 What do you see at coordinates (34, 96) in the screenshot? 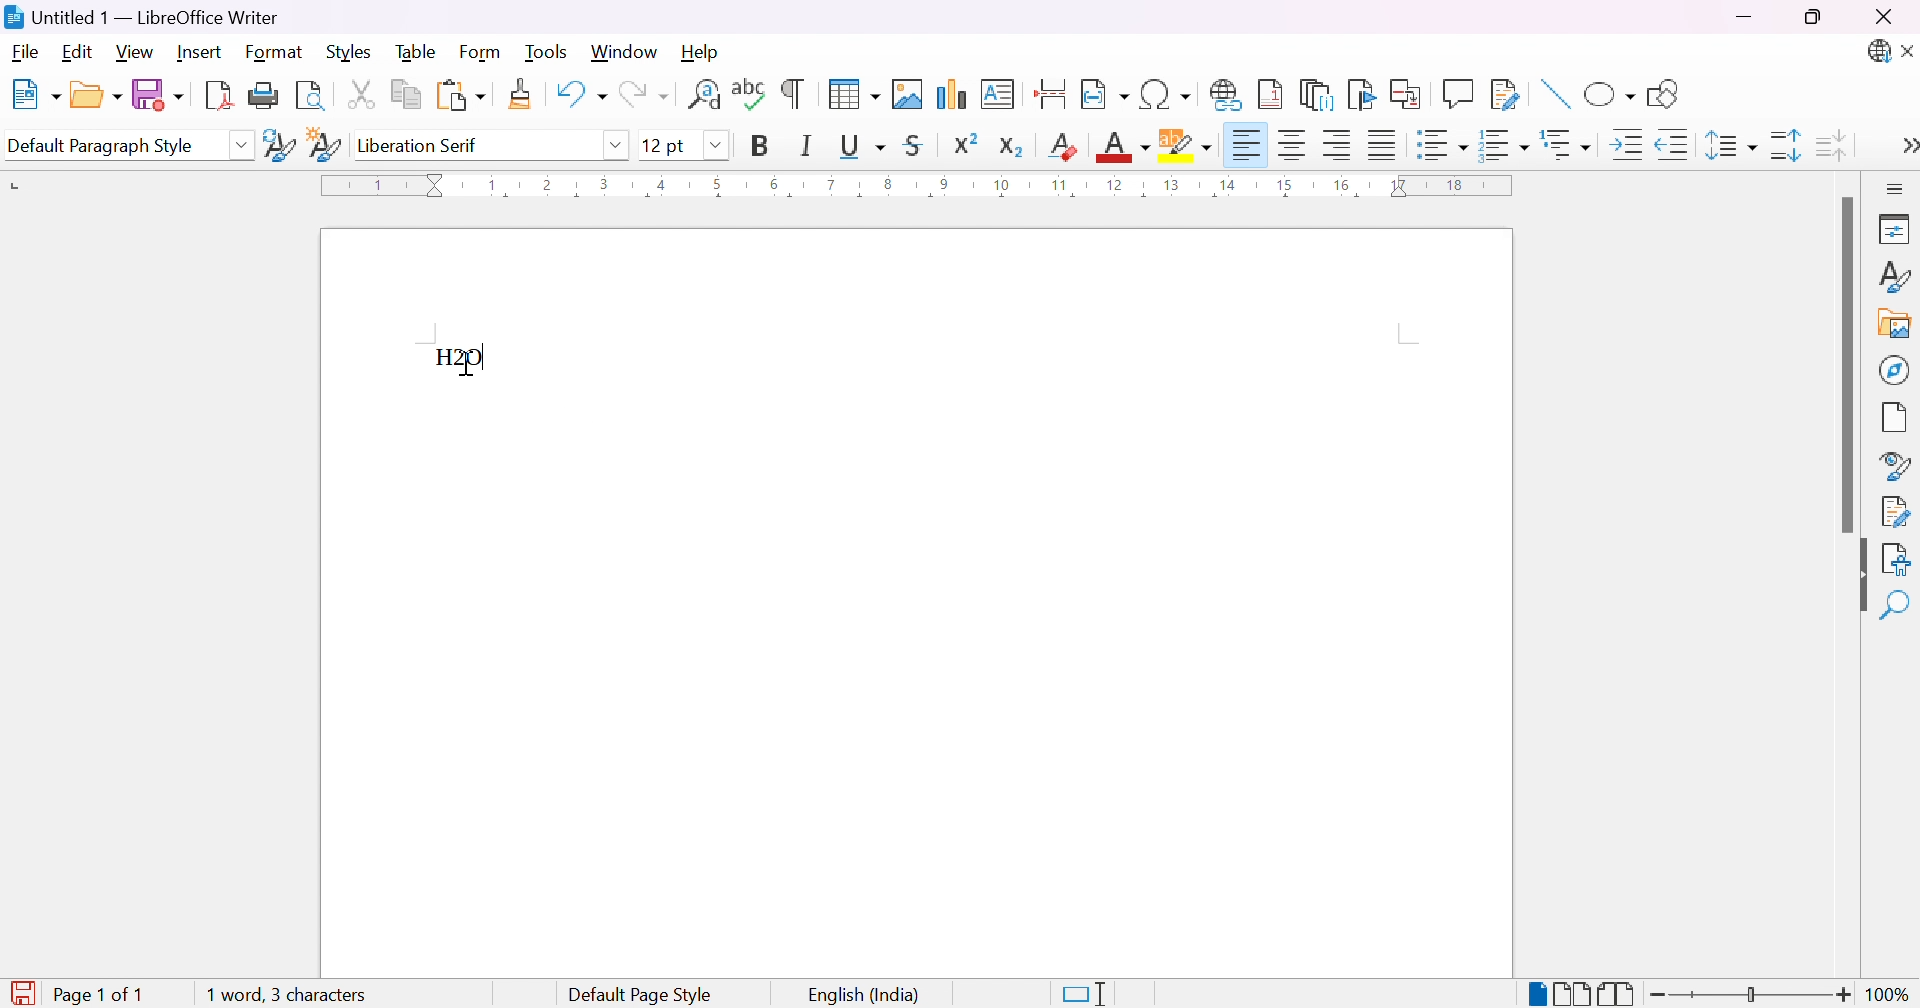
I see `New` at bounding box center [34, 96].